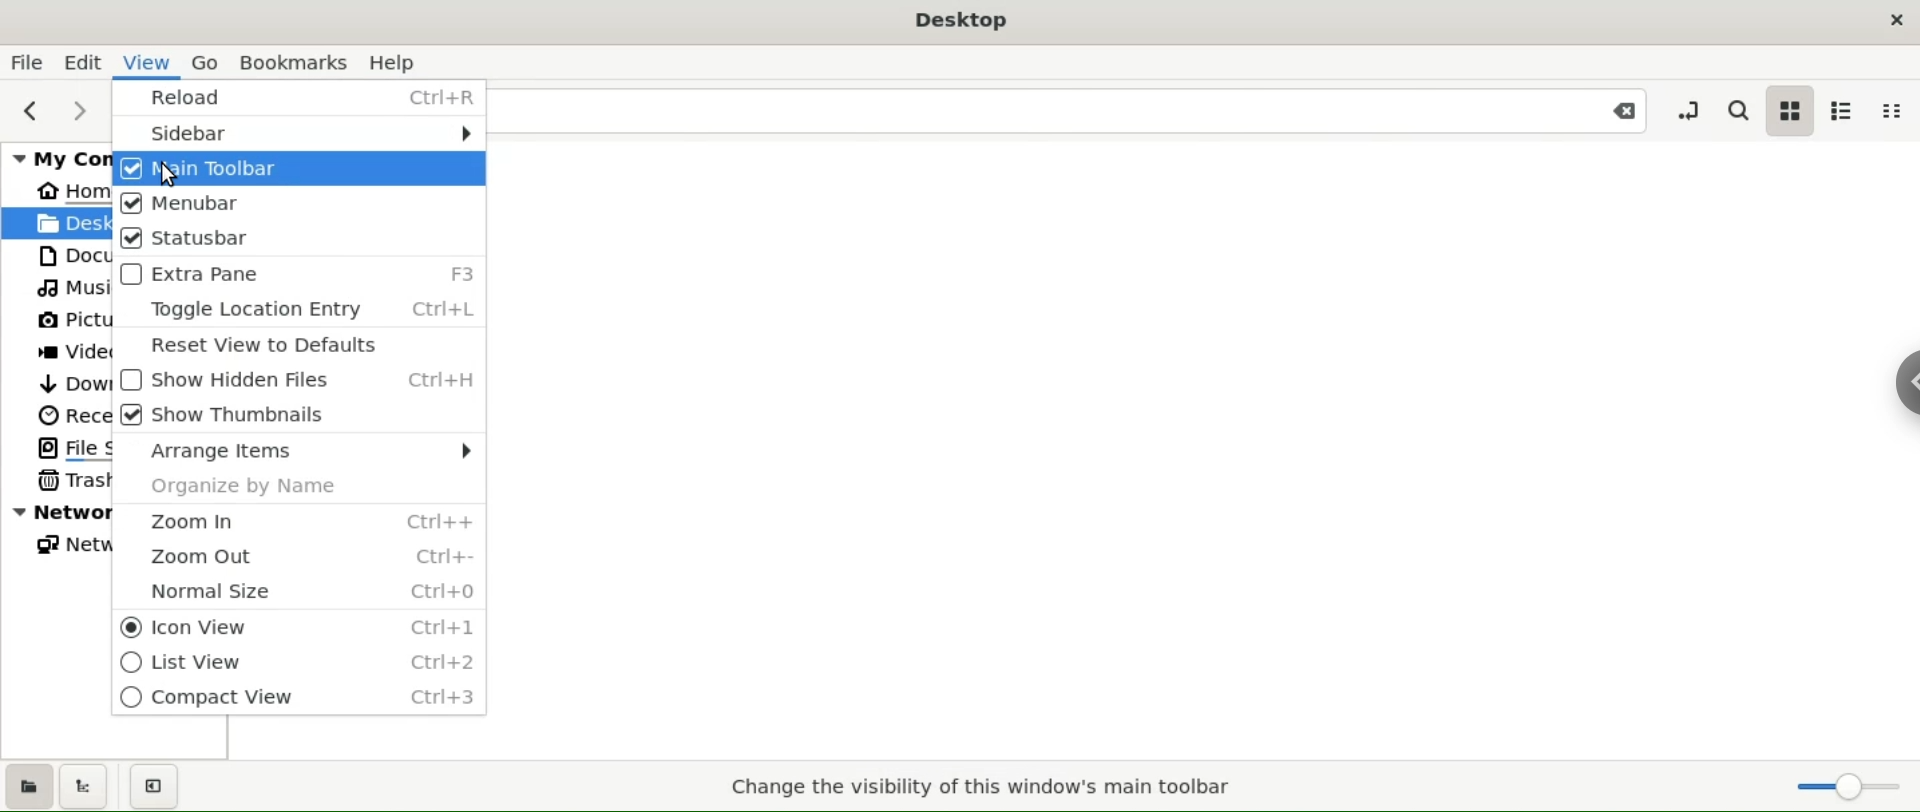 This screenshot has width=1920, height=812. What do you see at coordinates (1893, 24) in the screenshot?
I see `close` at bounding box center [1893, 24].